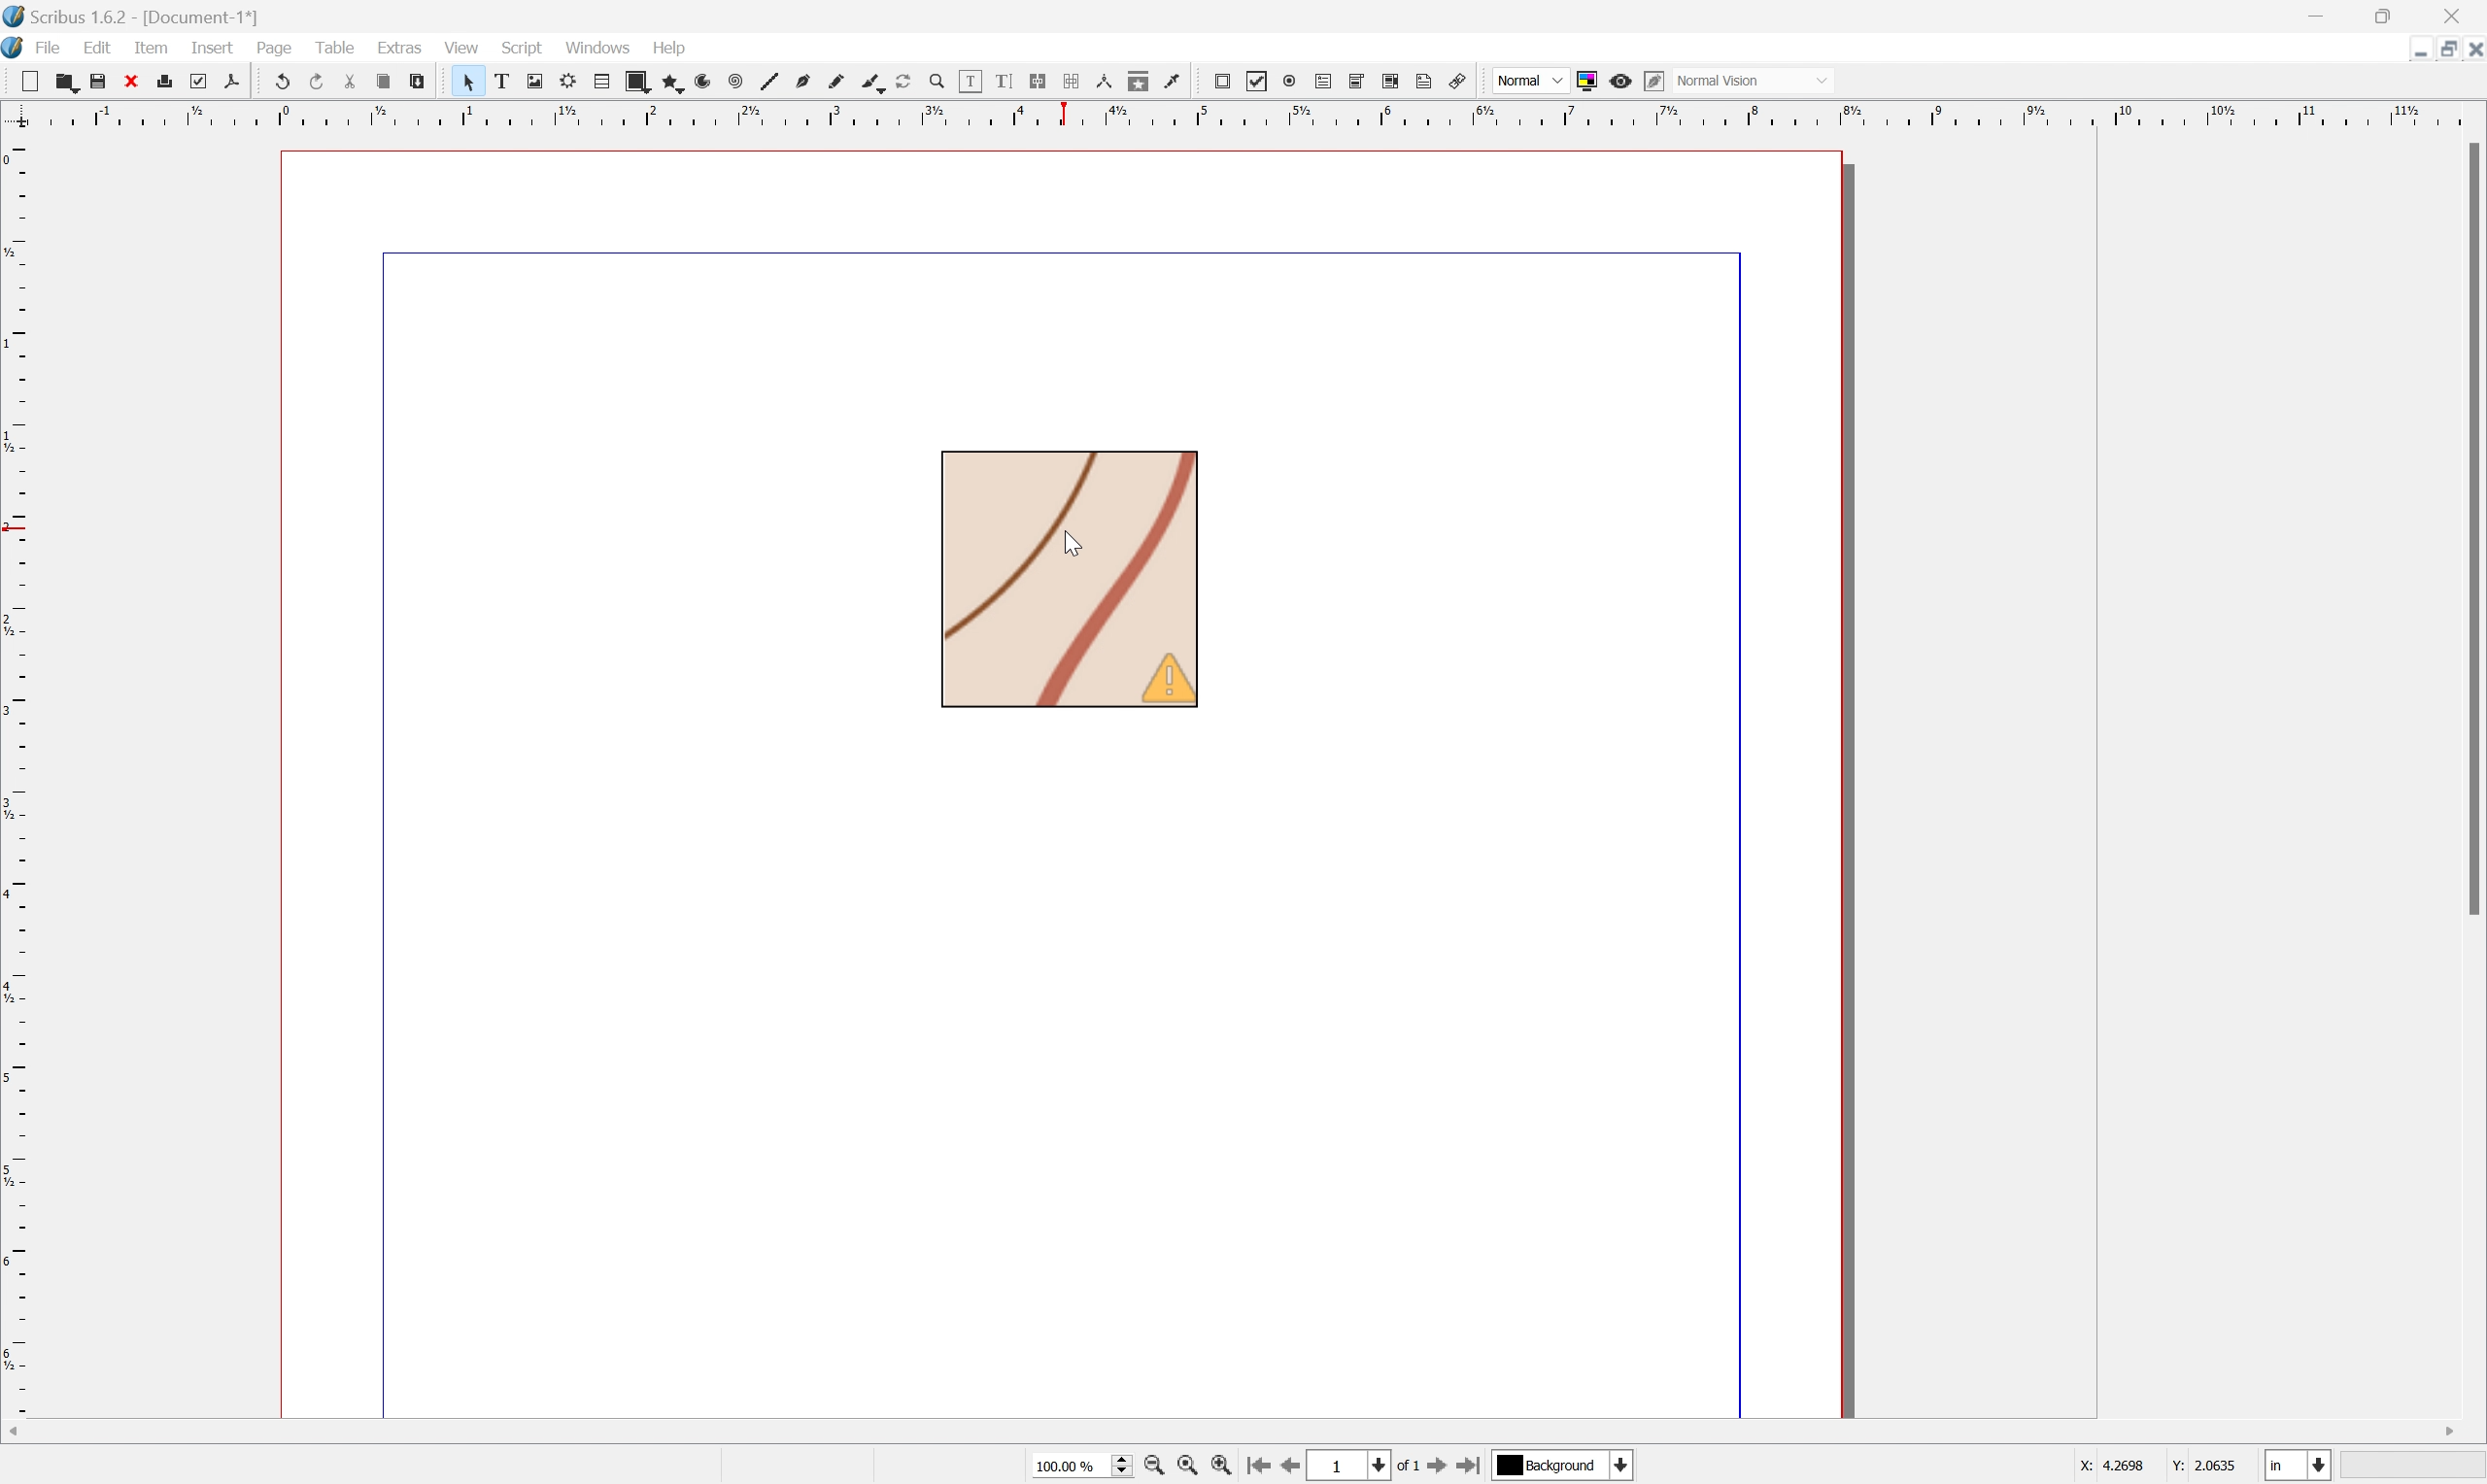  What do you see at coordinates (542, 79) in the screenshot?
I see `Image frame` at bounding box center [542, 79].